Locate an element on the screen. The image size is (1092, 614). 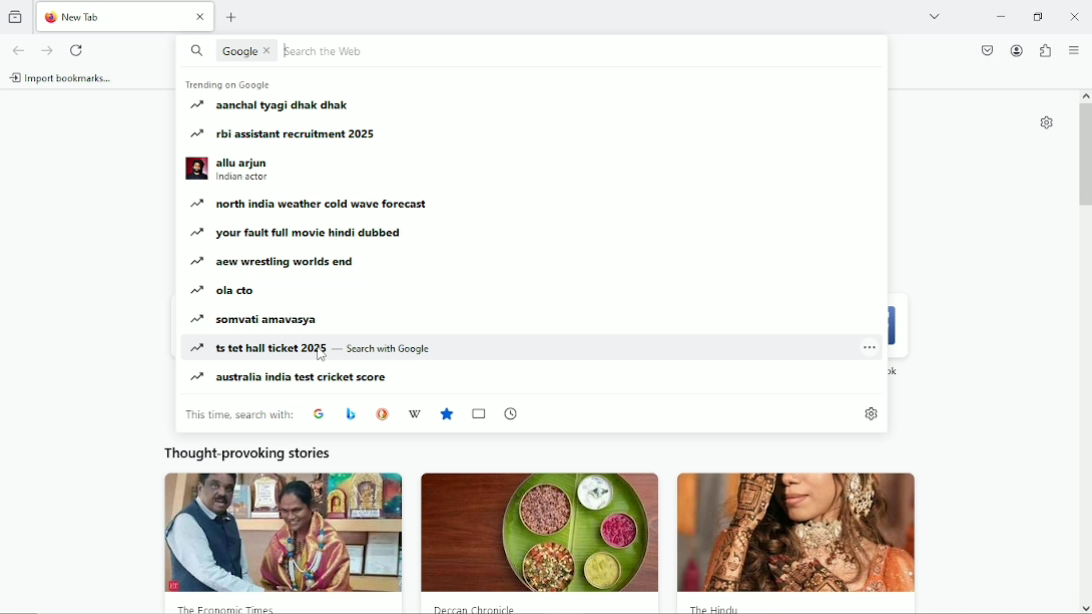
list all tabs is located at coordinates (938, 17).